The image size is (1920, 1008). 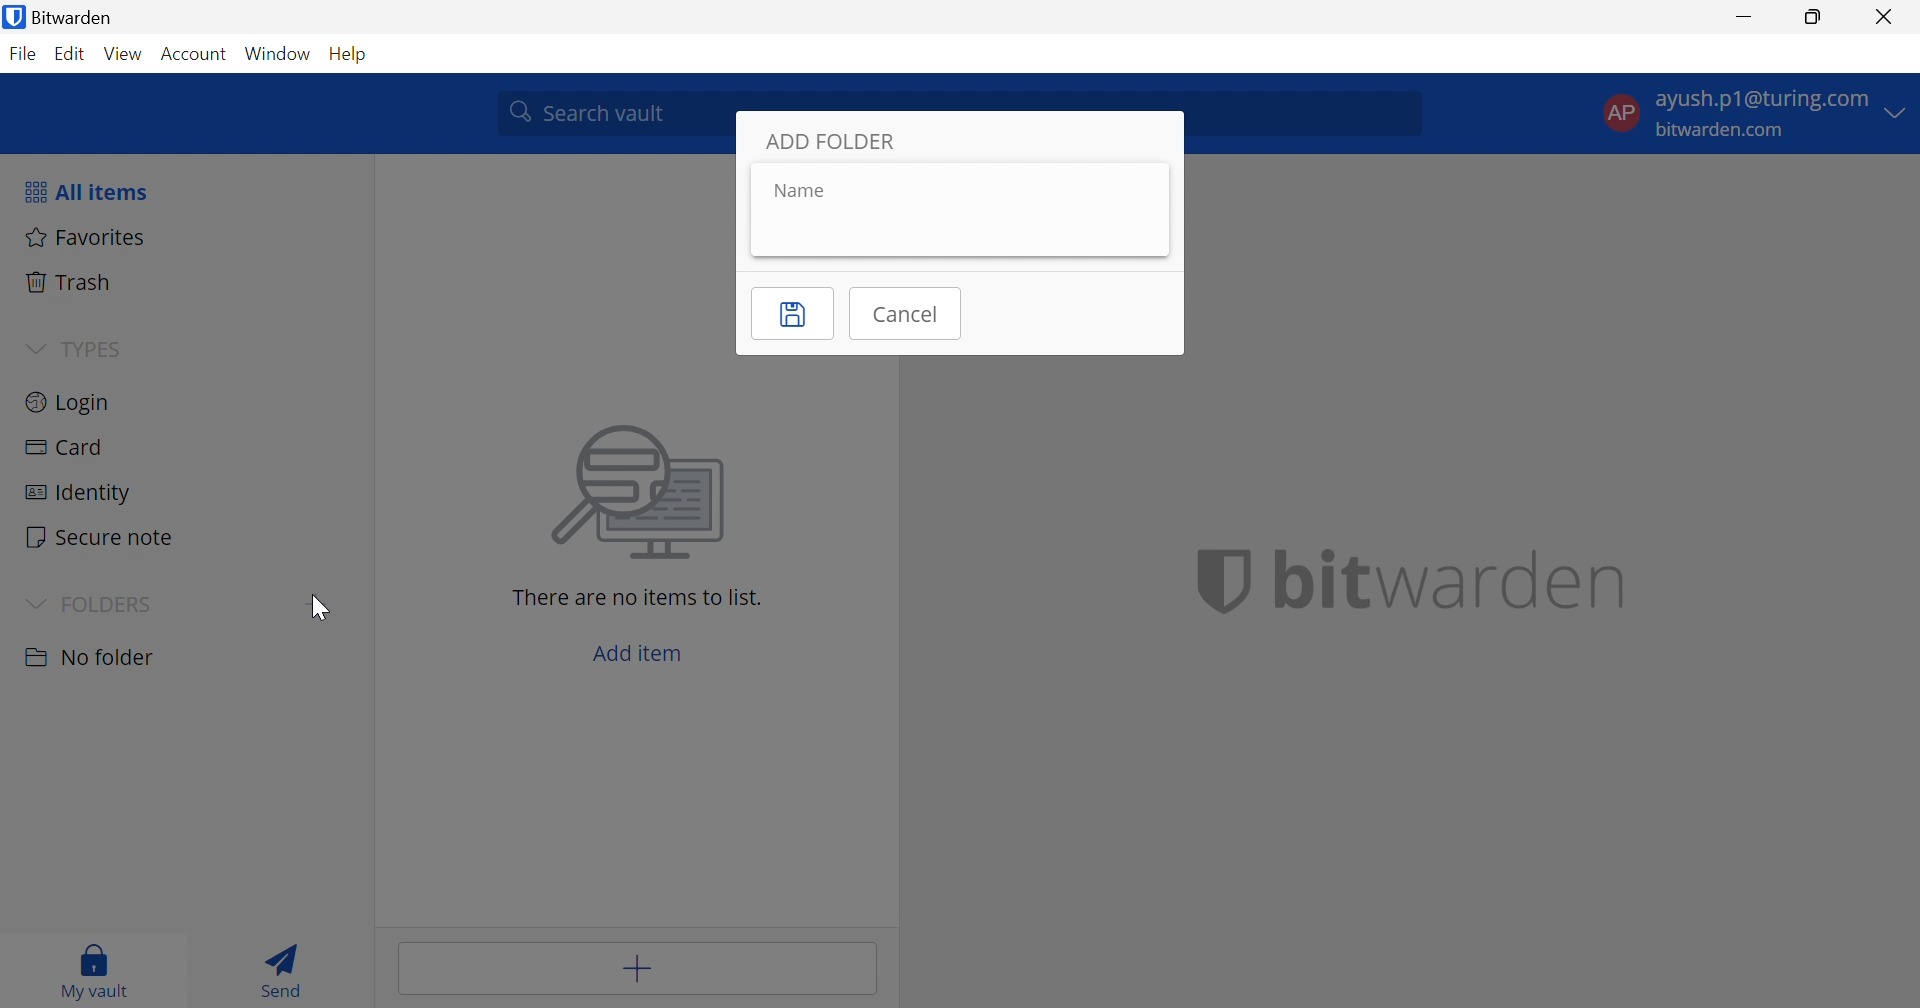 I want to click on Fovorites, so click(x=82, y=239).